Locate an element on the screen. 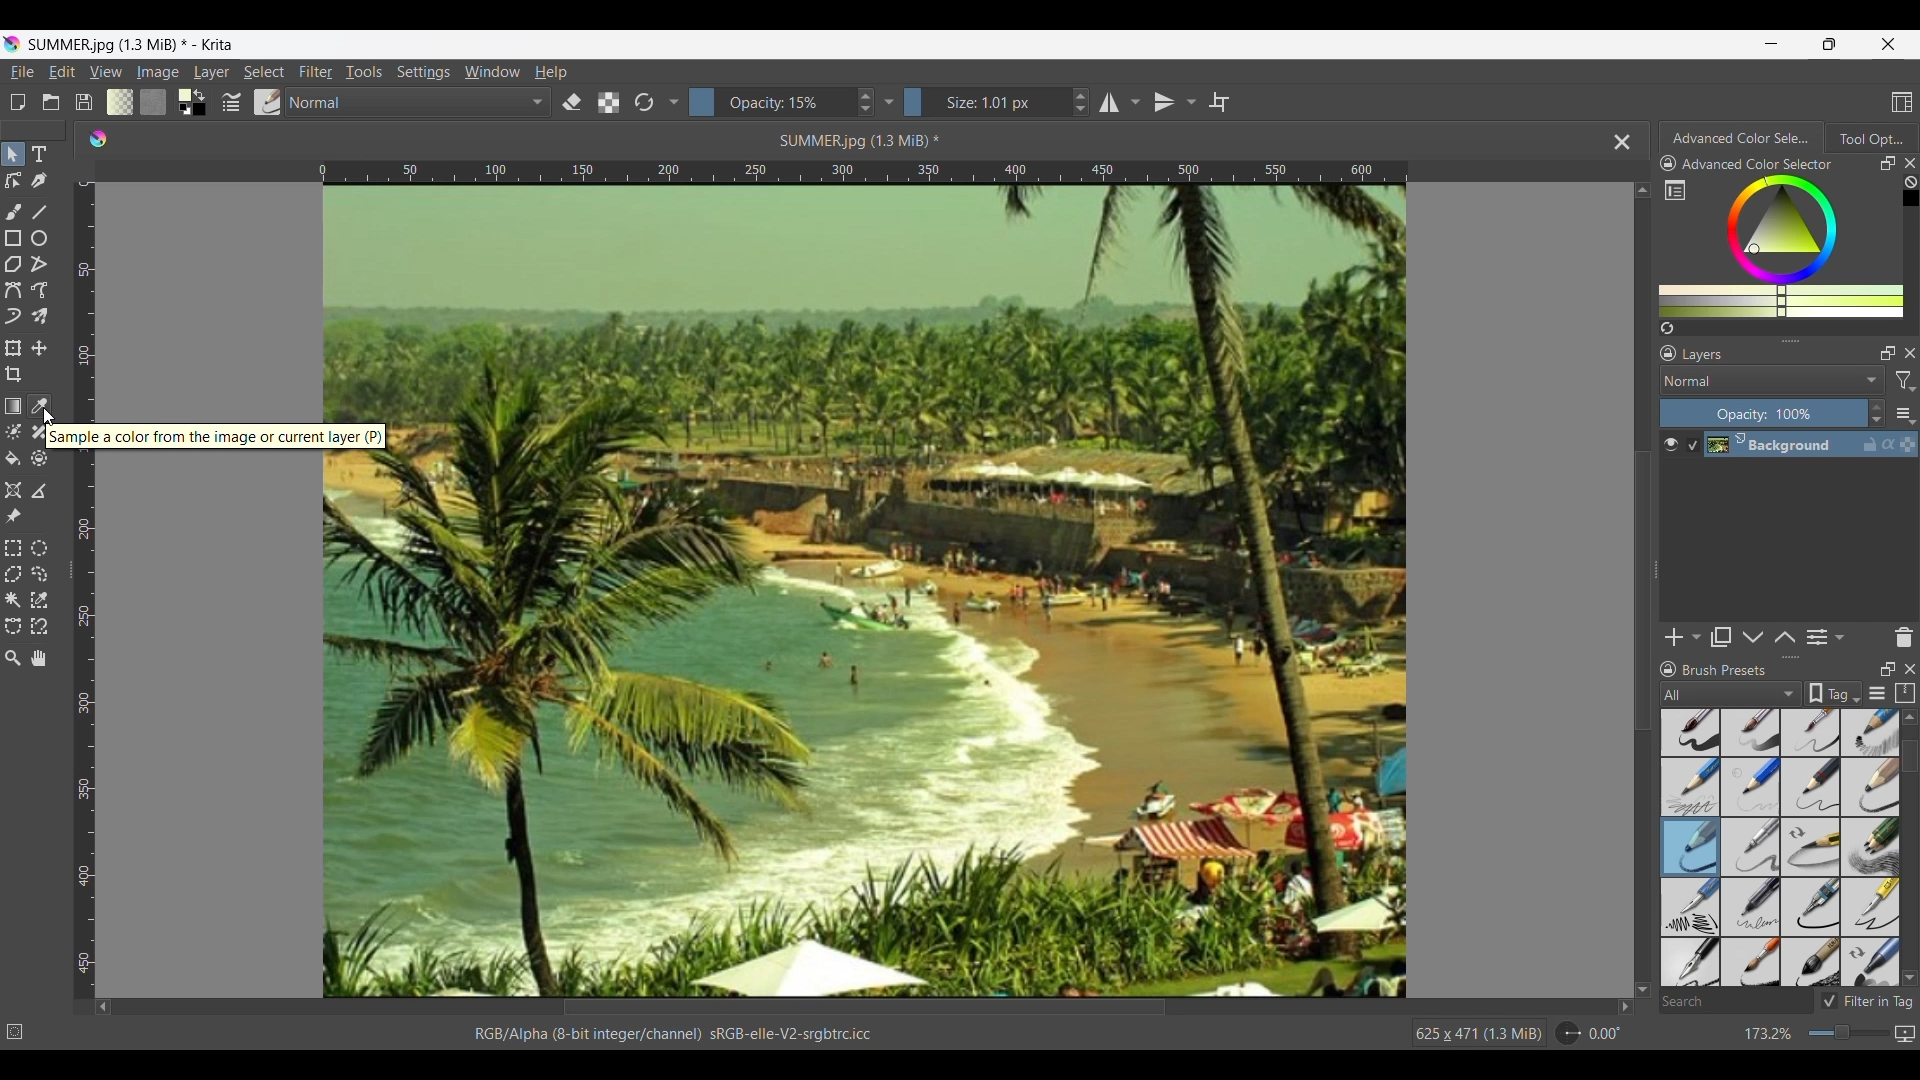 This screenshot has height=1080, width=1920. Reload original preset is located at coordinates (644, 102).